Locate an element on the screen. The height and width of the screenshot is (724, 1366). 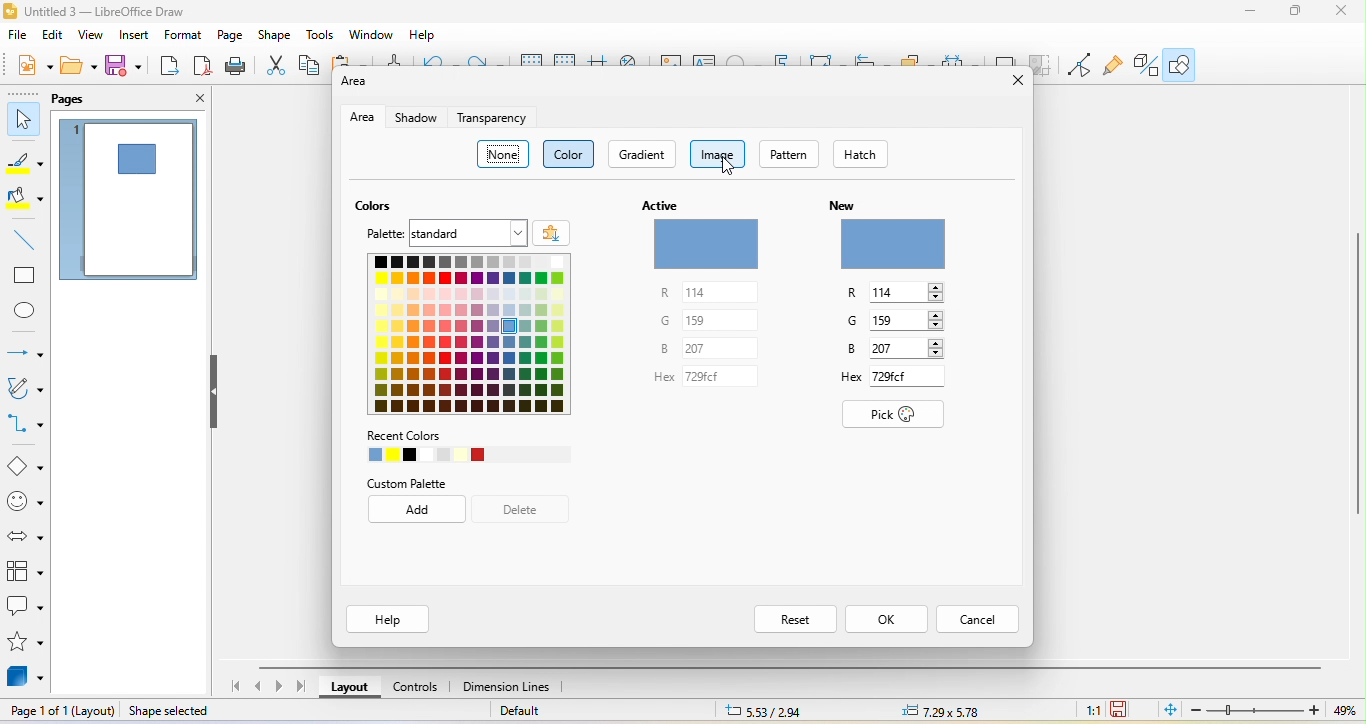
b 207 is located at coordinates (893, 351).